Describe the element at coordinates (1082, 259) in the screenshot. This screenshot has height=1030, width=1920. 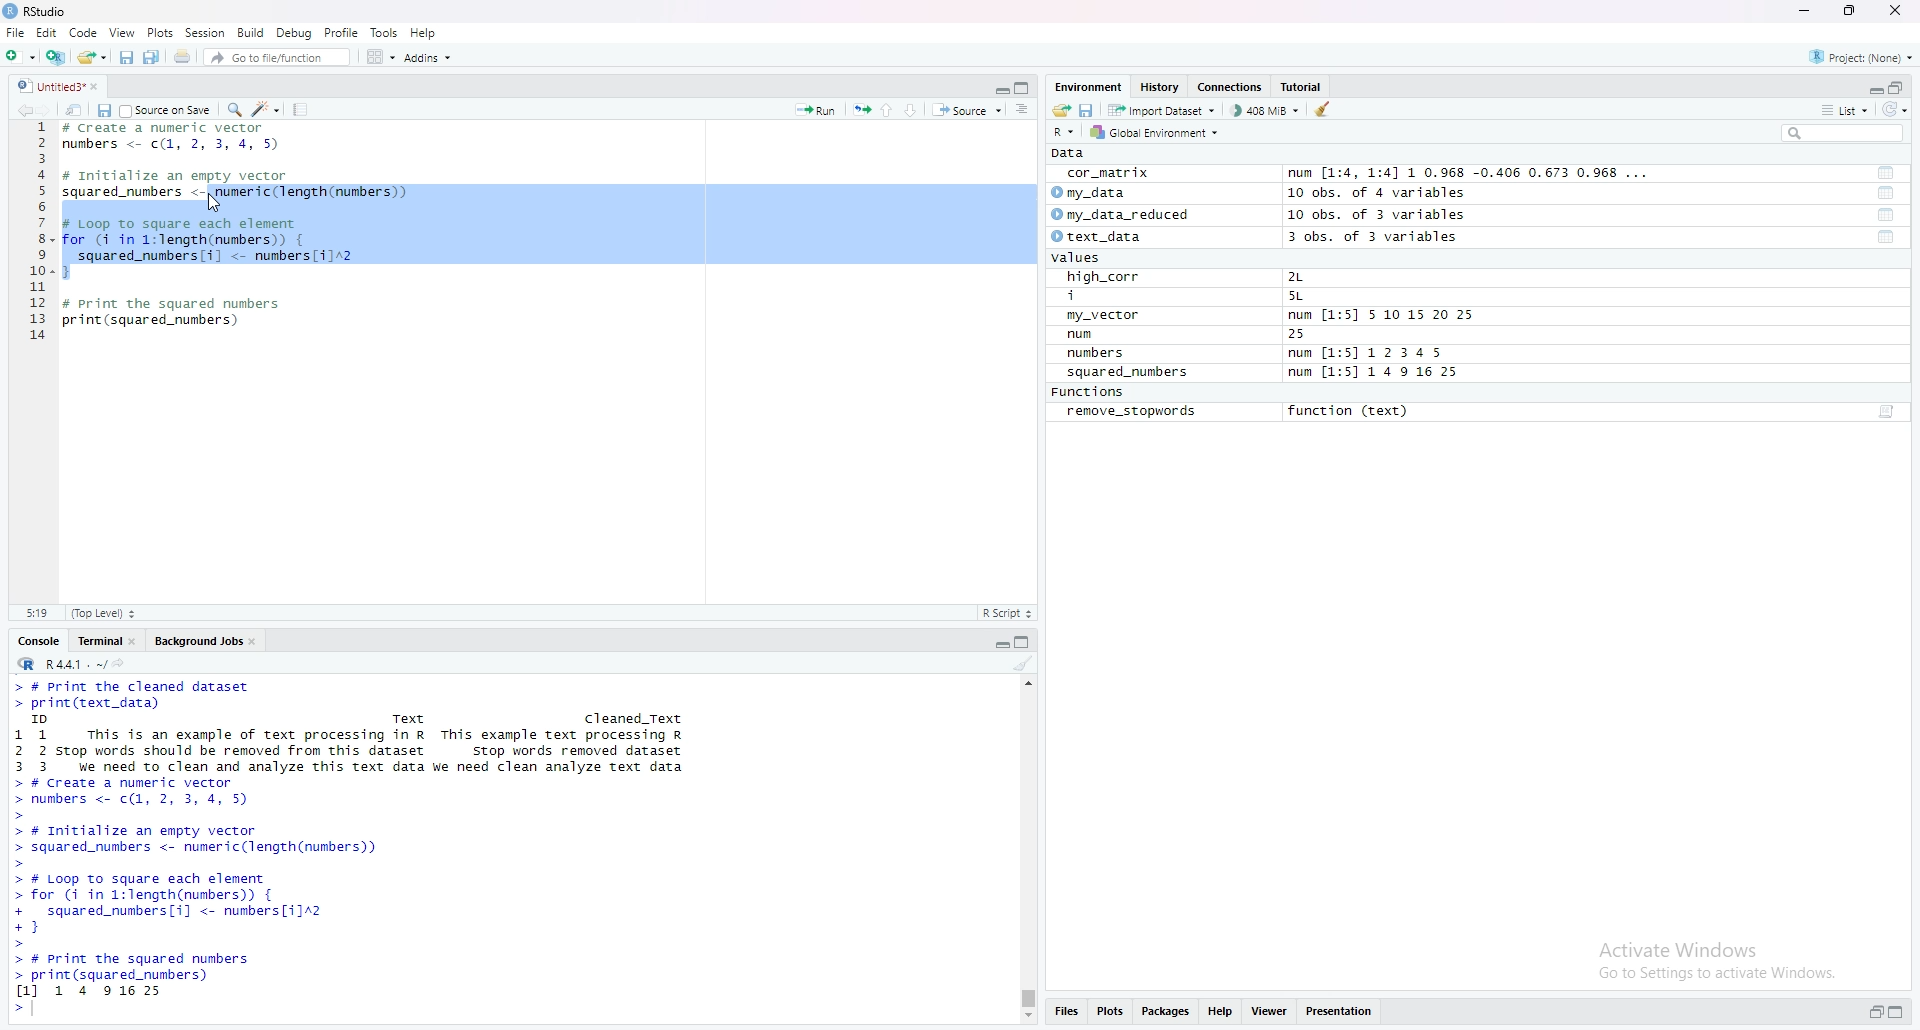
I see `values` at that location.